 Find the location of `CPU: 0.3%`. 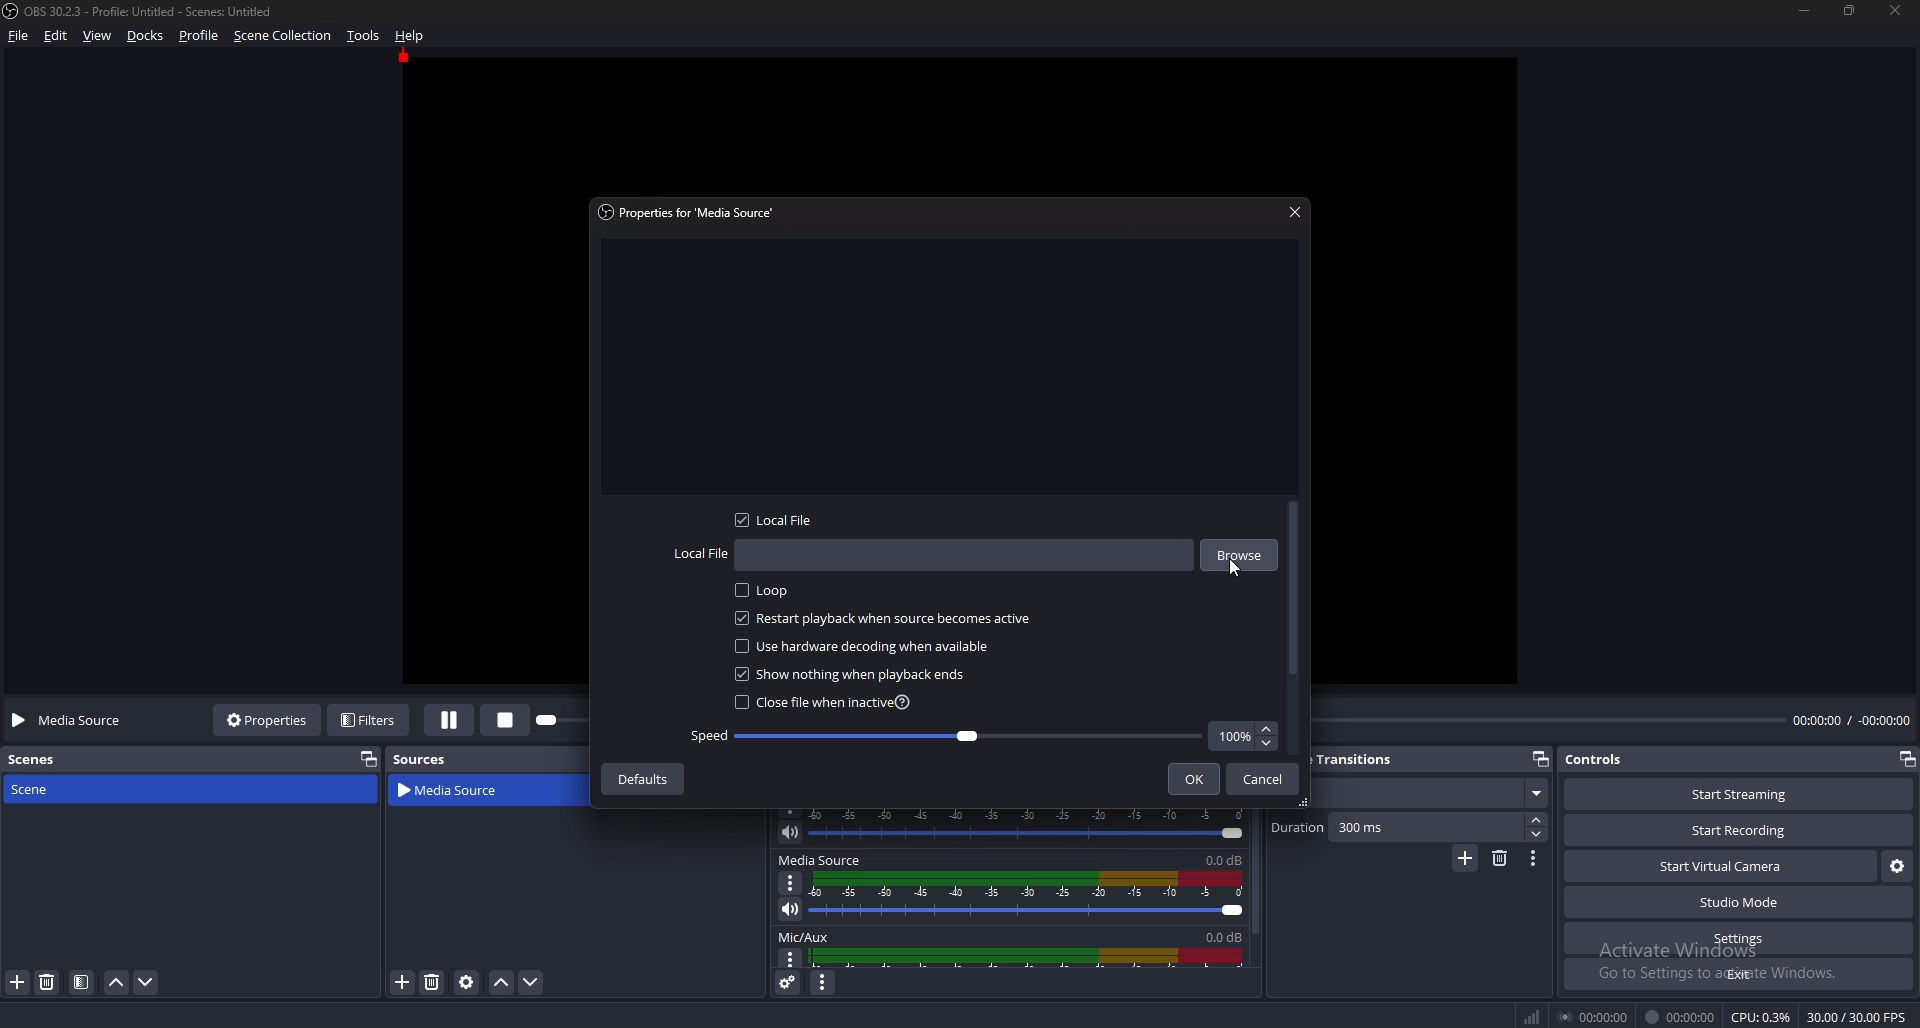

CPU: 0.3% is located at coordinates (1760, 1017).